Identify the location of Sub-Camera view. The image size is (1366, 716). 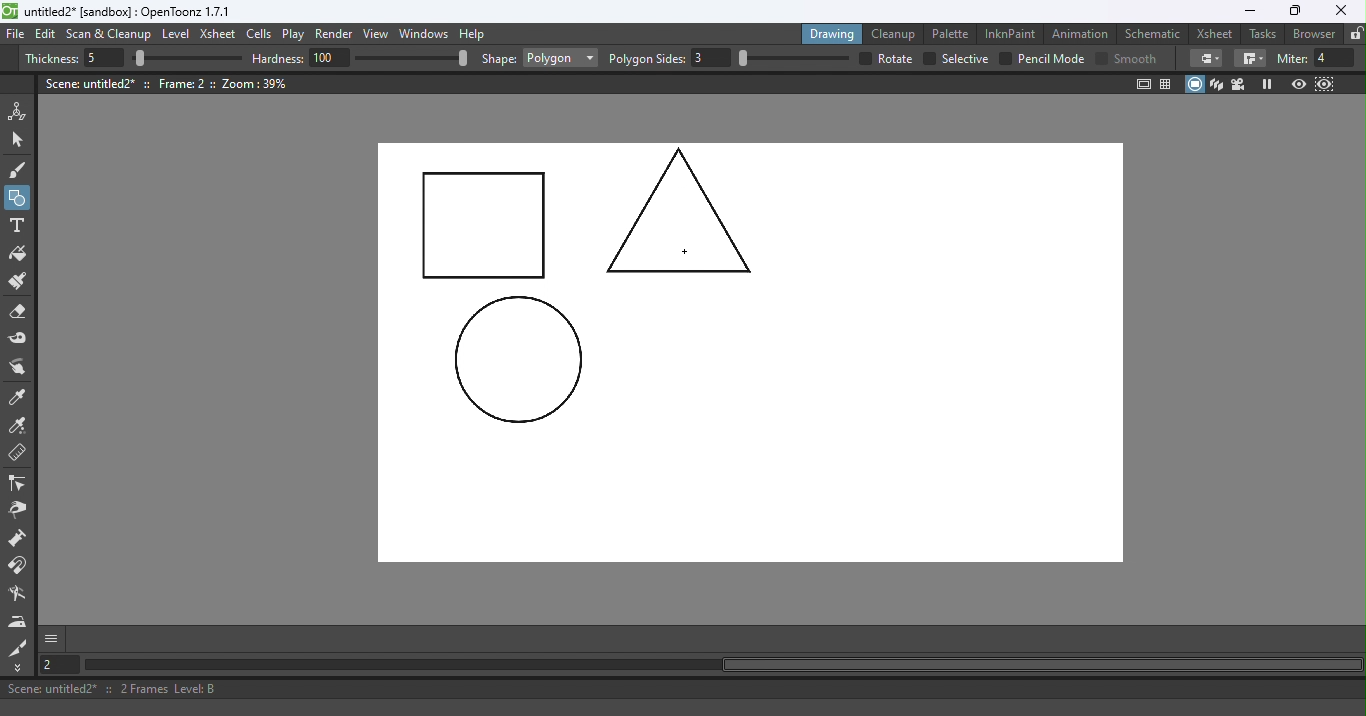
(1326, 84).